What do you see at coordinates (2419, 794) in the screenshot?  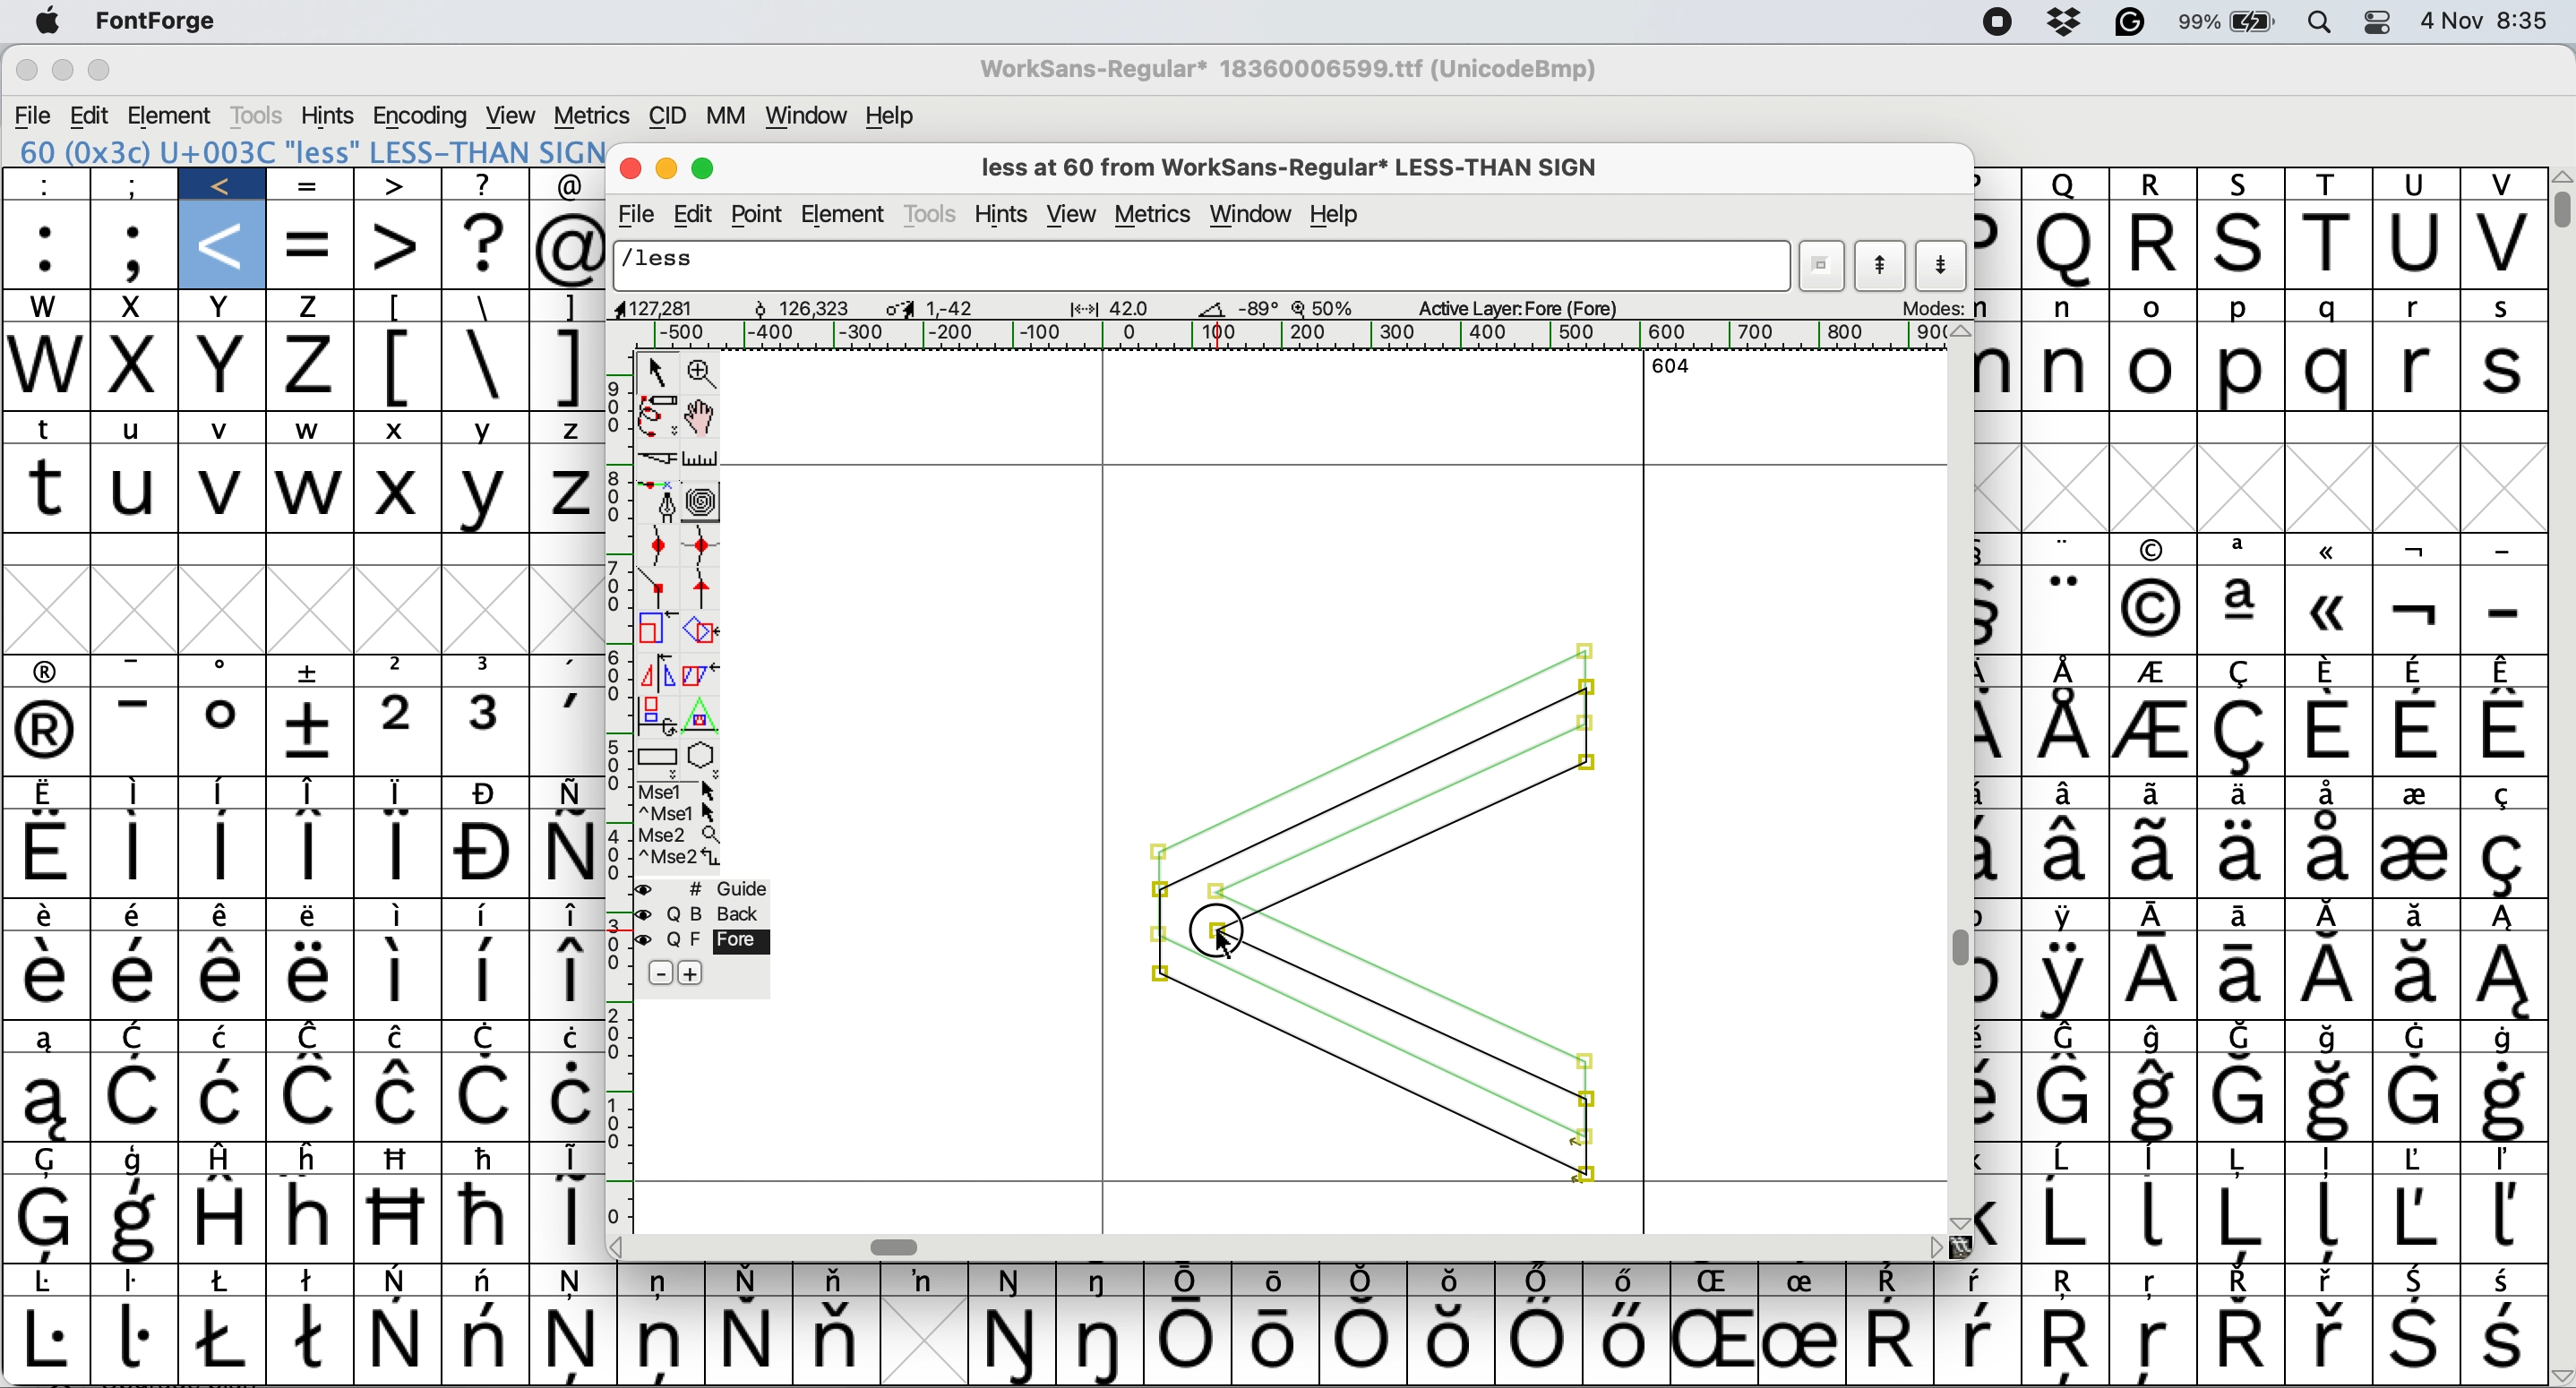 I see `Symbol` at bounding box center [2419, 794].